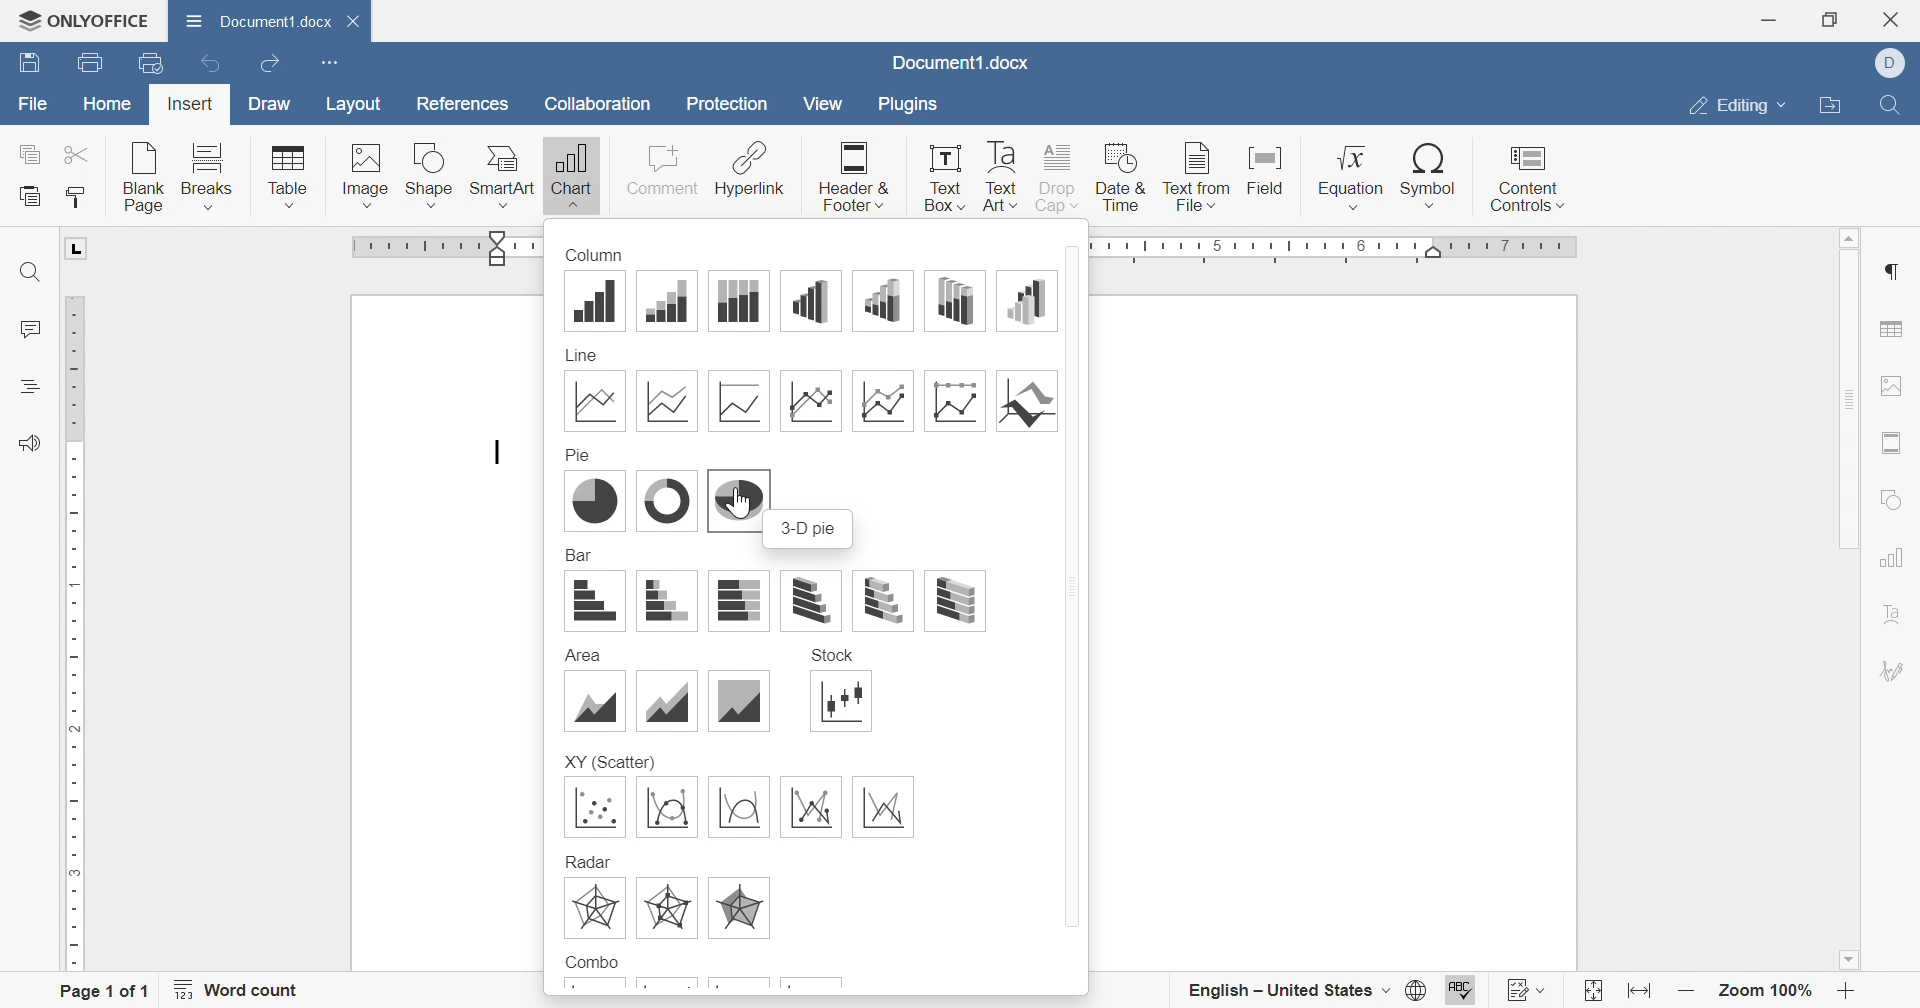  What do you see at coordinates (882, 597) in the screenshot?
I see `3D stacked bar` at bounding box center [882, 597].